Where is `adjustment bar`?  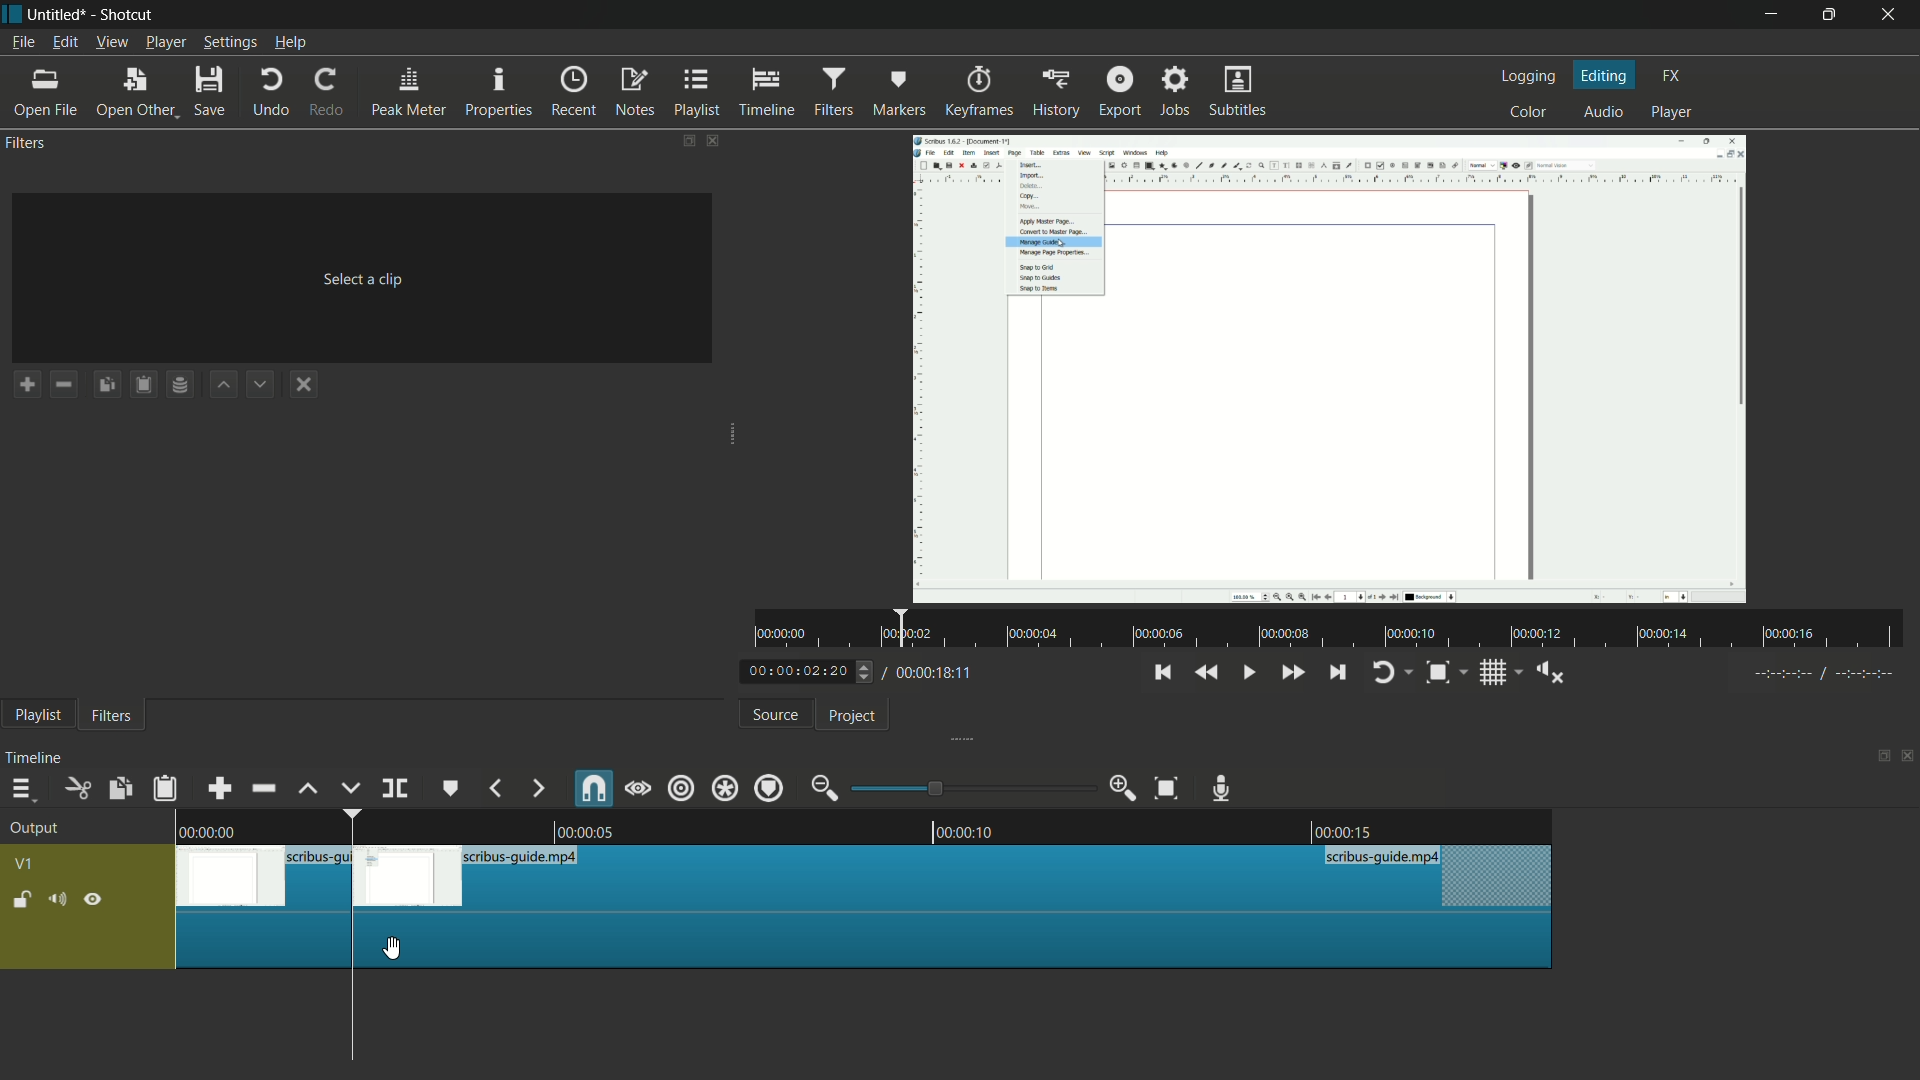
adjustment bar is located at coordinates (972, 789).